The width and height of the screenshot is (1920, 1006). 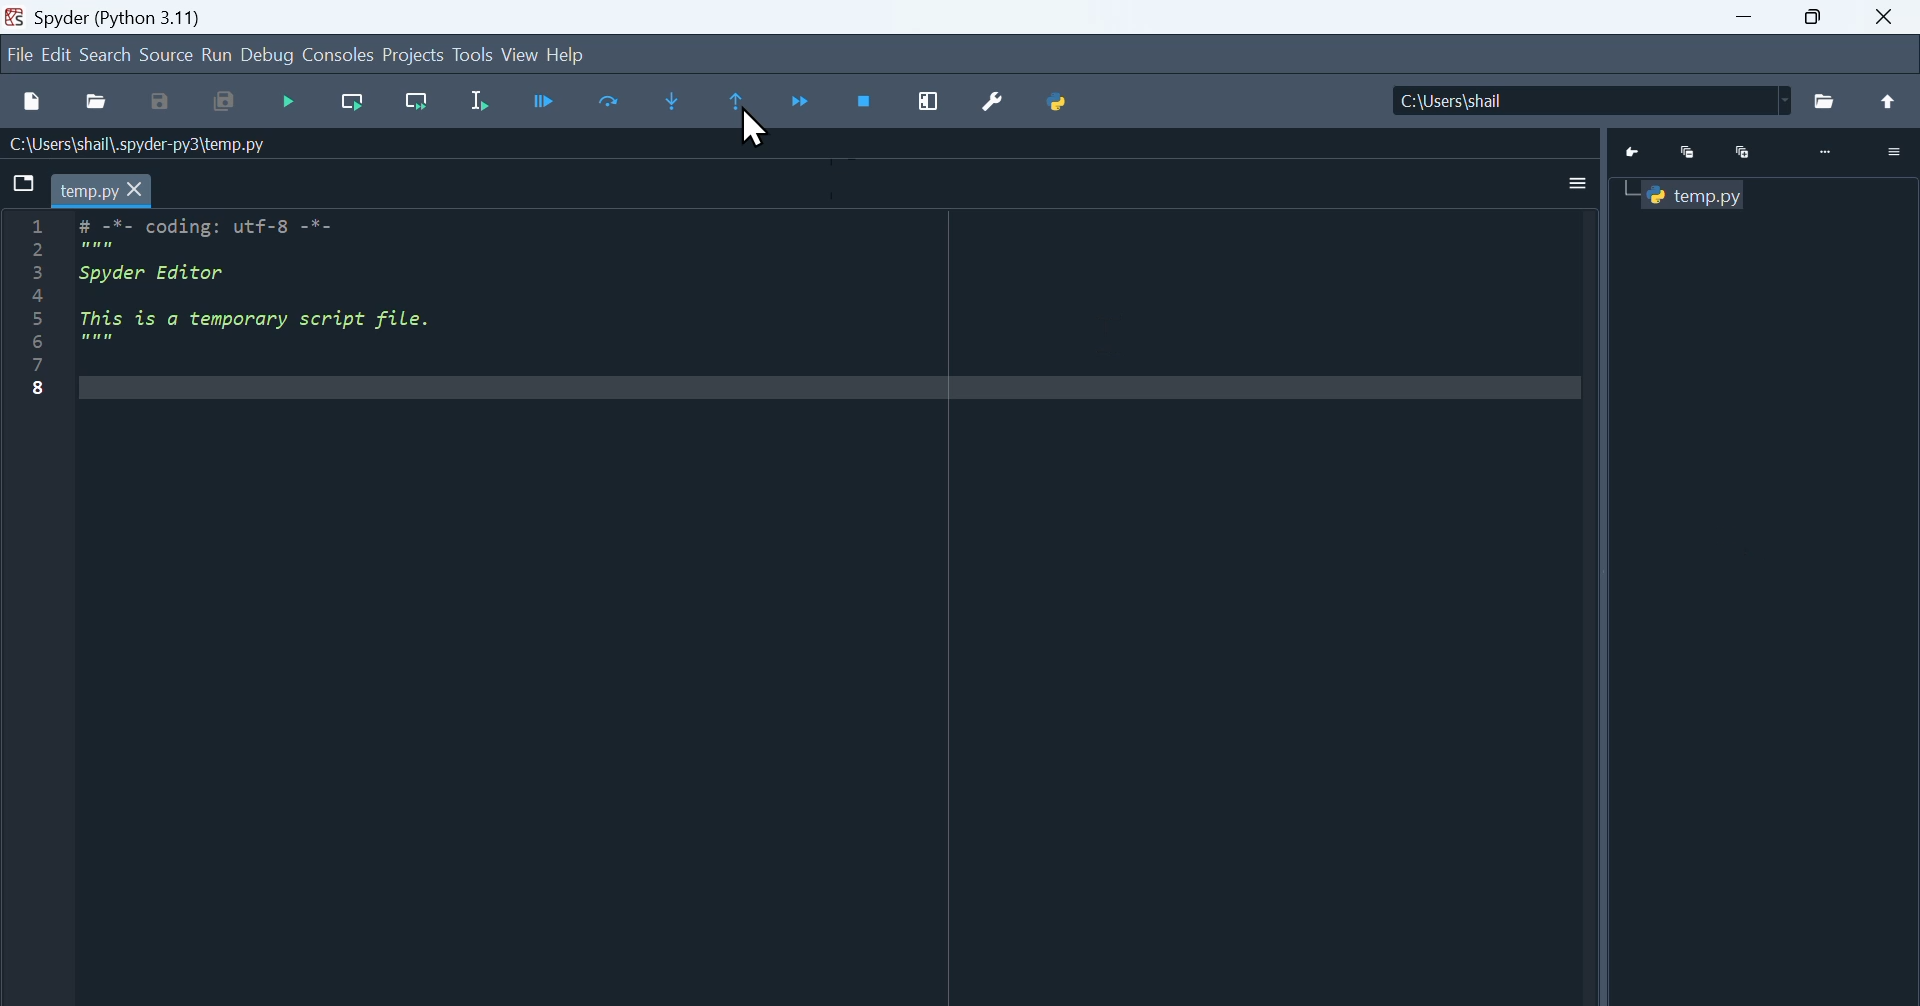 What do you see at coordinates (217, 53) in the screenshot?
I see `Run` at bounding box center [217, 53].